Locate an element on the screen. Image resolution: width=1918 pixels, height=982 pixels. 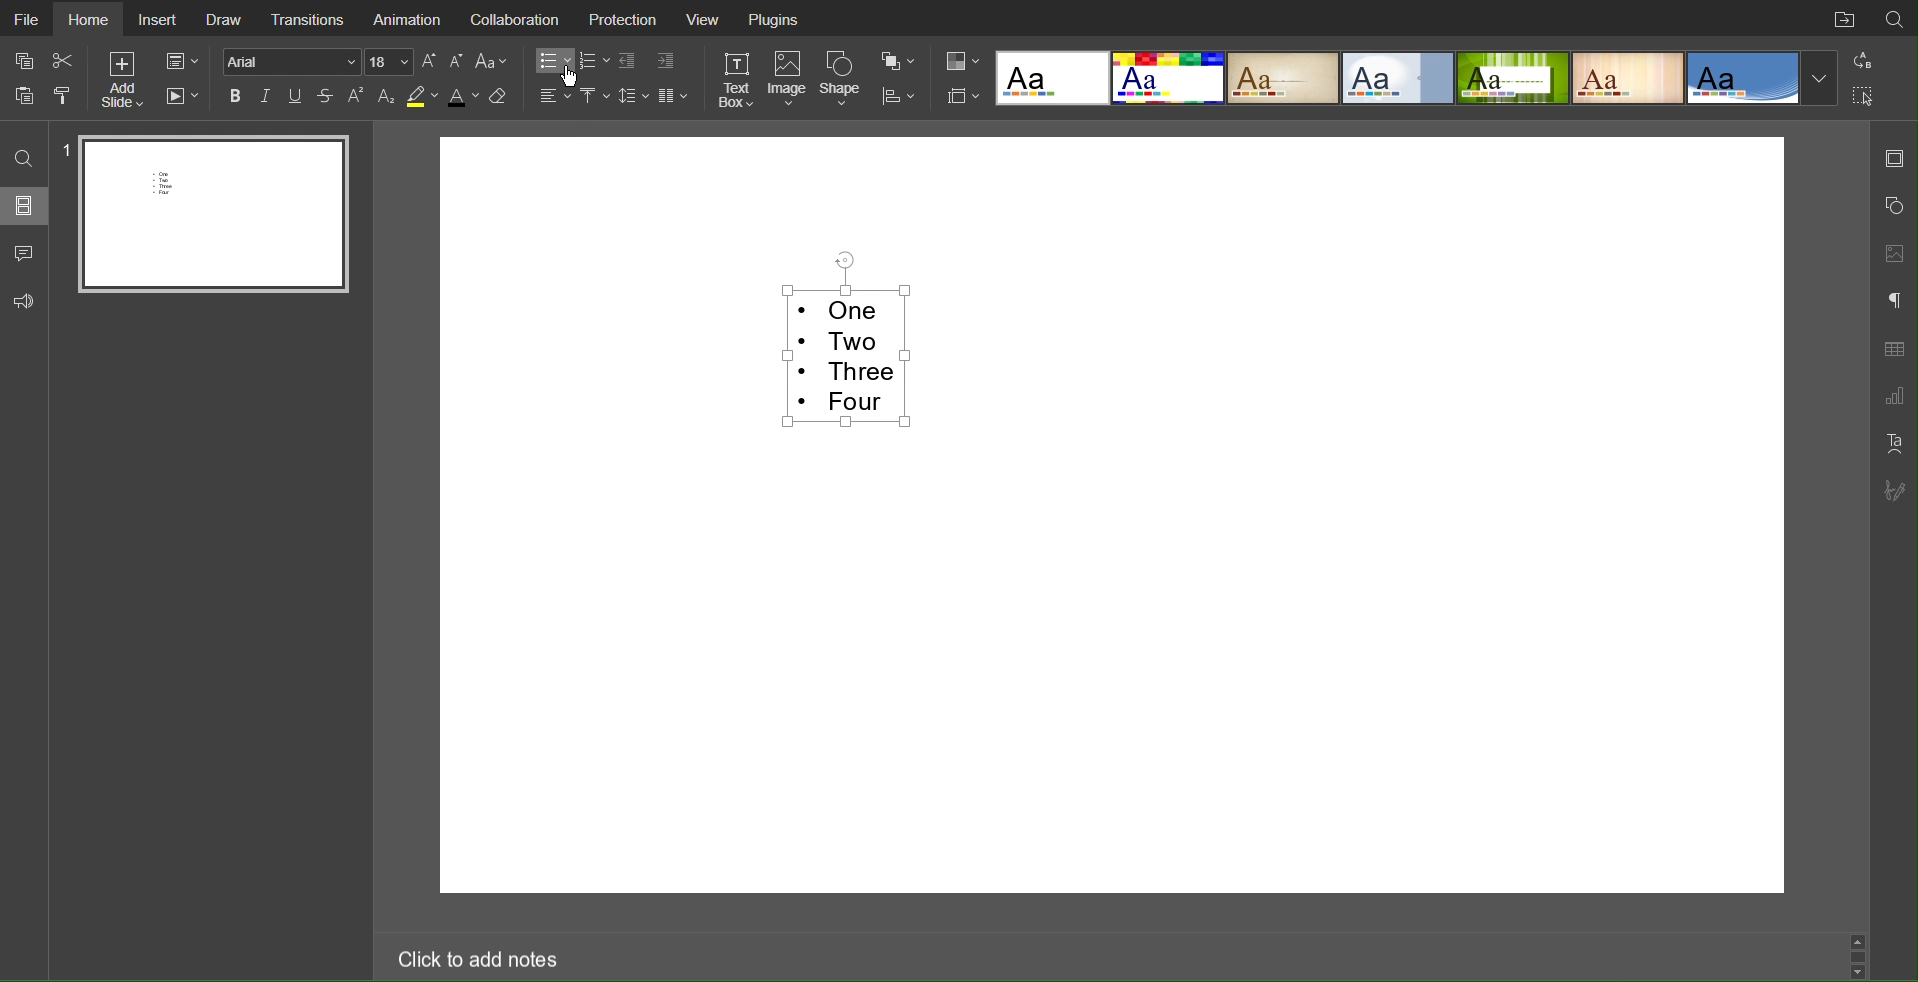
Slide Settings is located at coordinates (180, 60).